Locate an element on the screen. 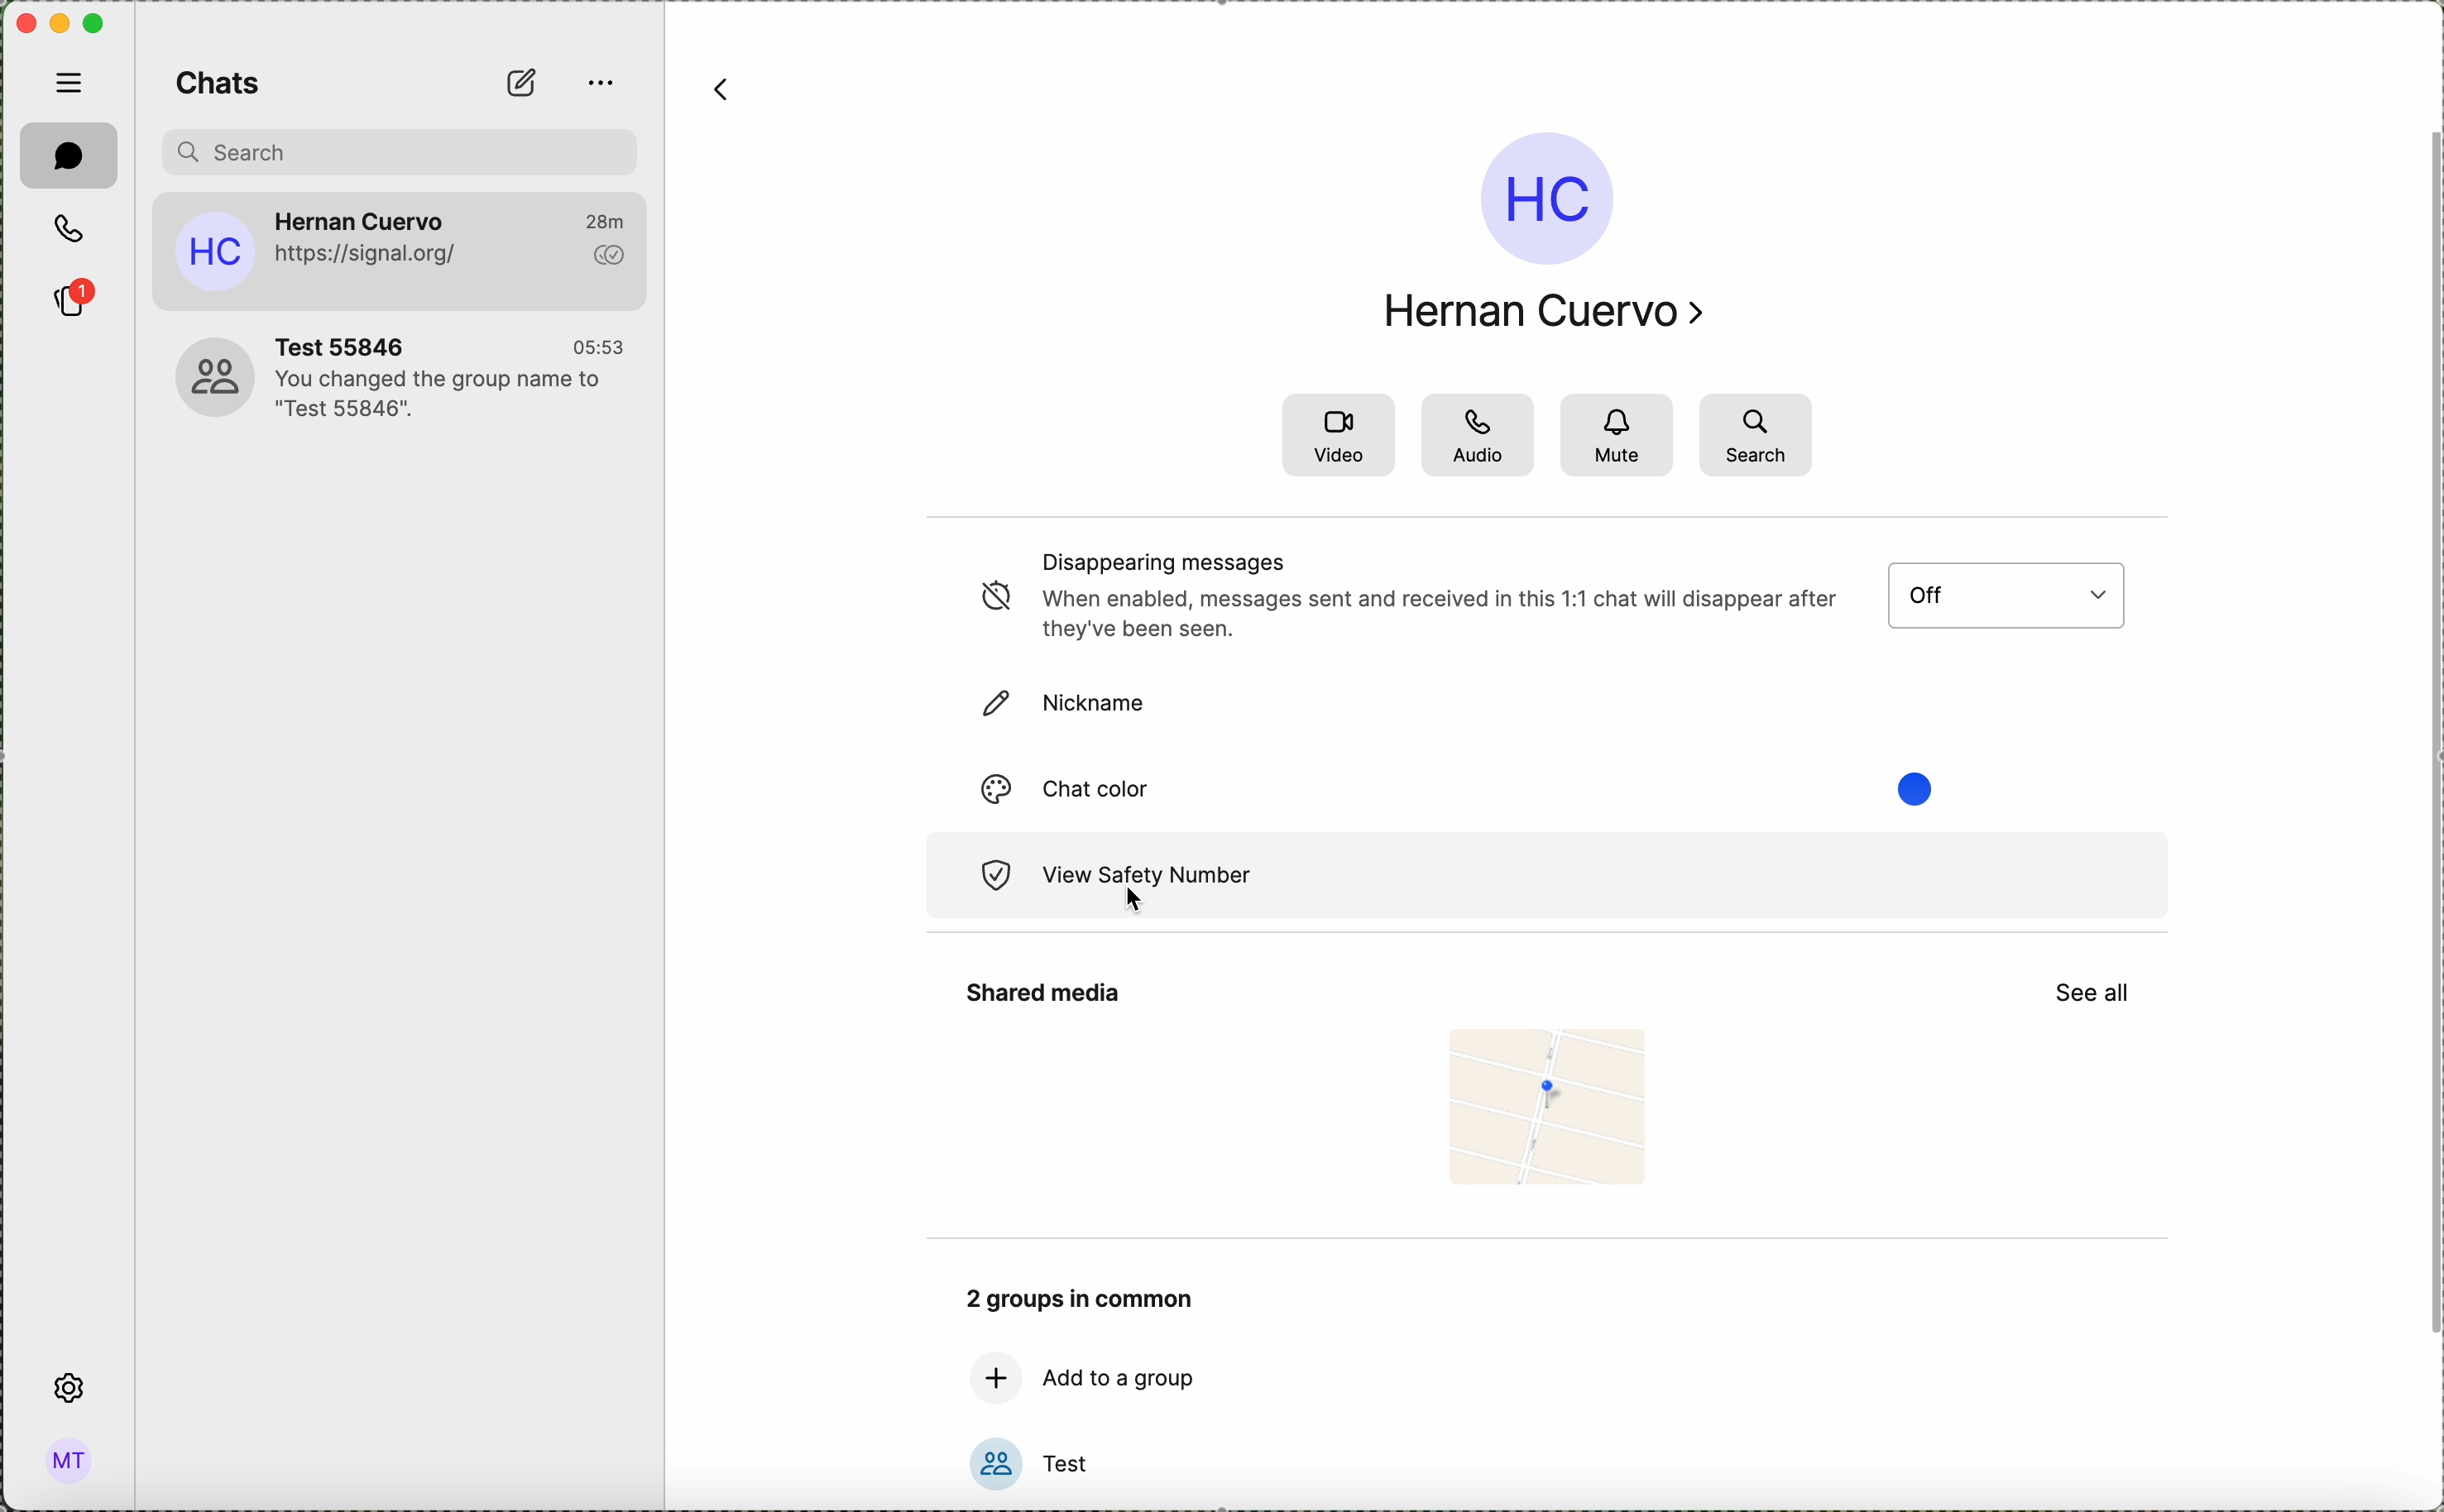 The image size is (2444, 1512). profile icon is located at coordinates (213, 252).